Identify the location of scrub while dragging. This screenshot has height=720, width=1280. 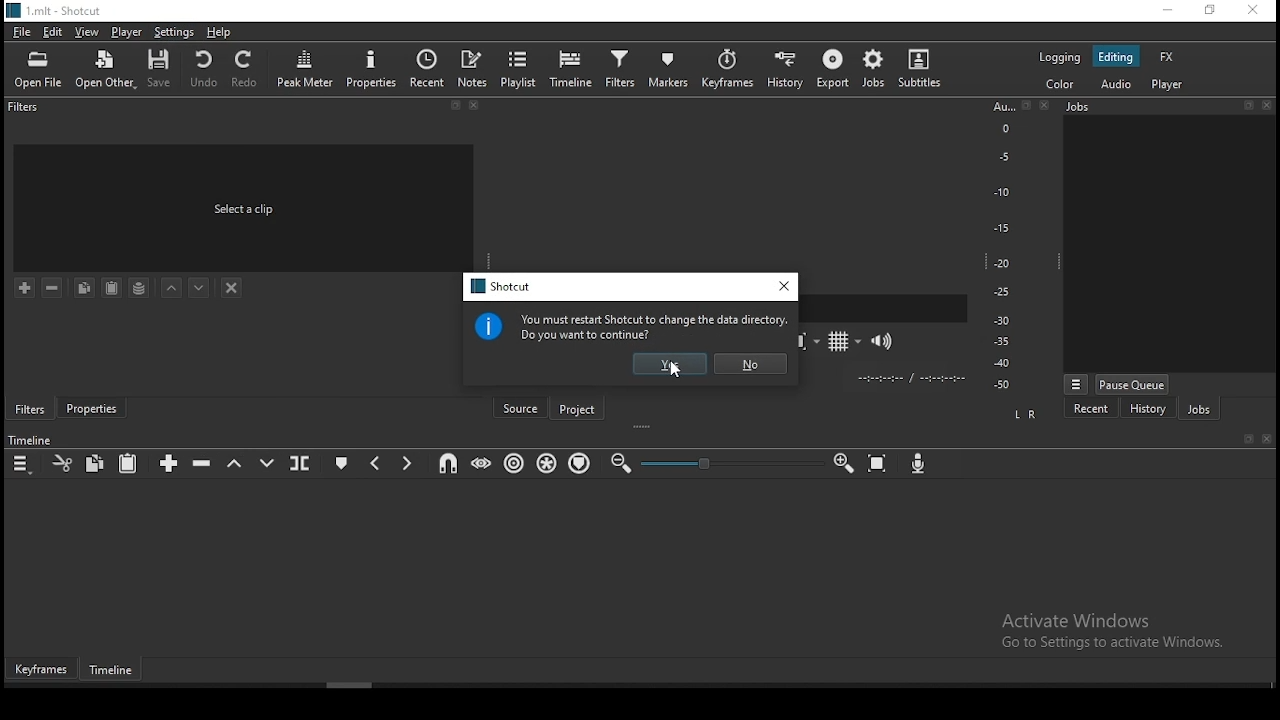
(479, 465).